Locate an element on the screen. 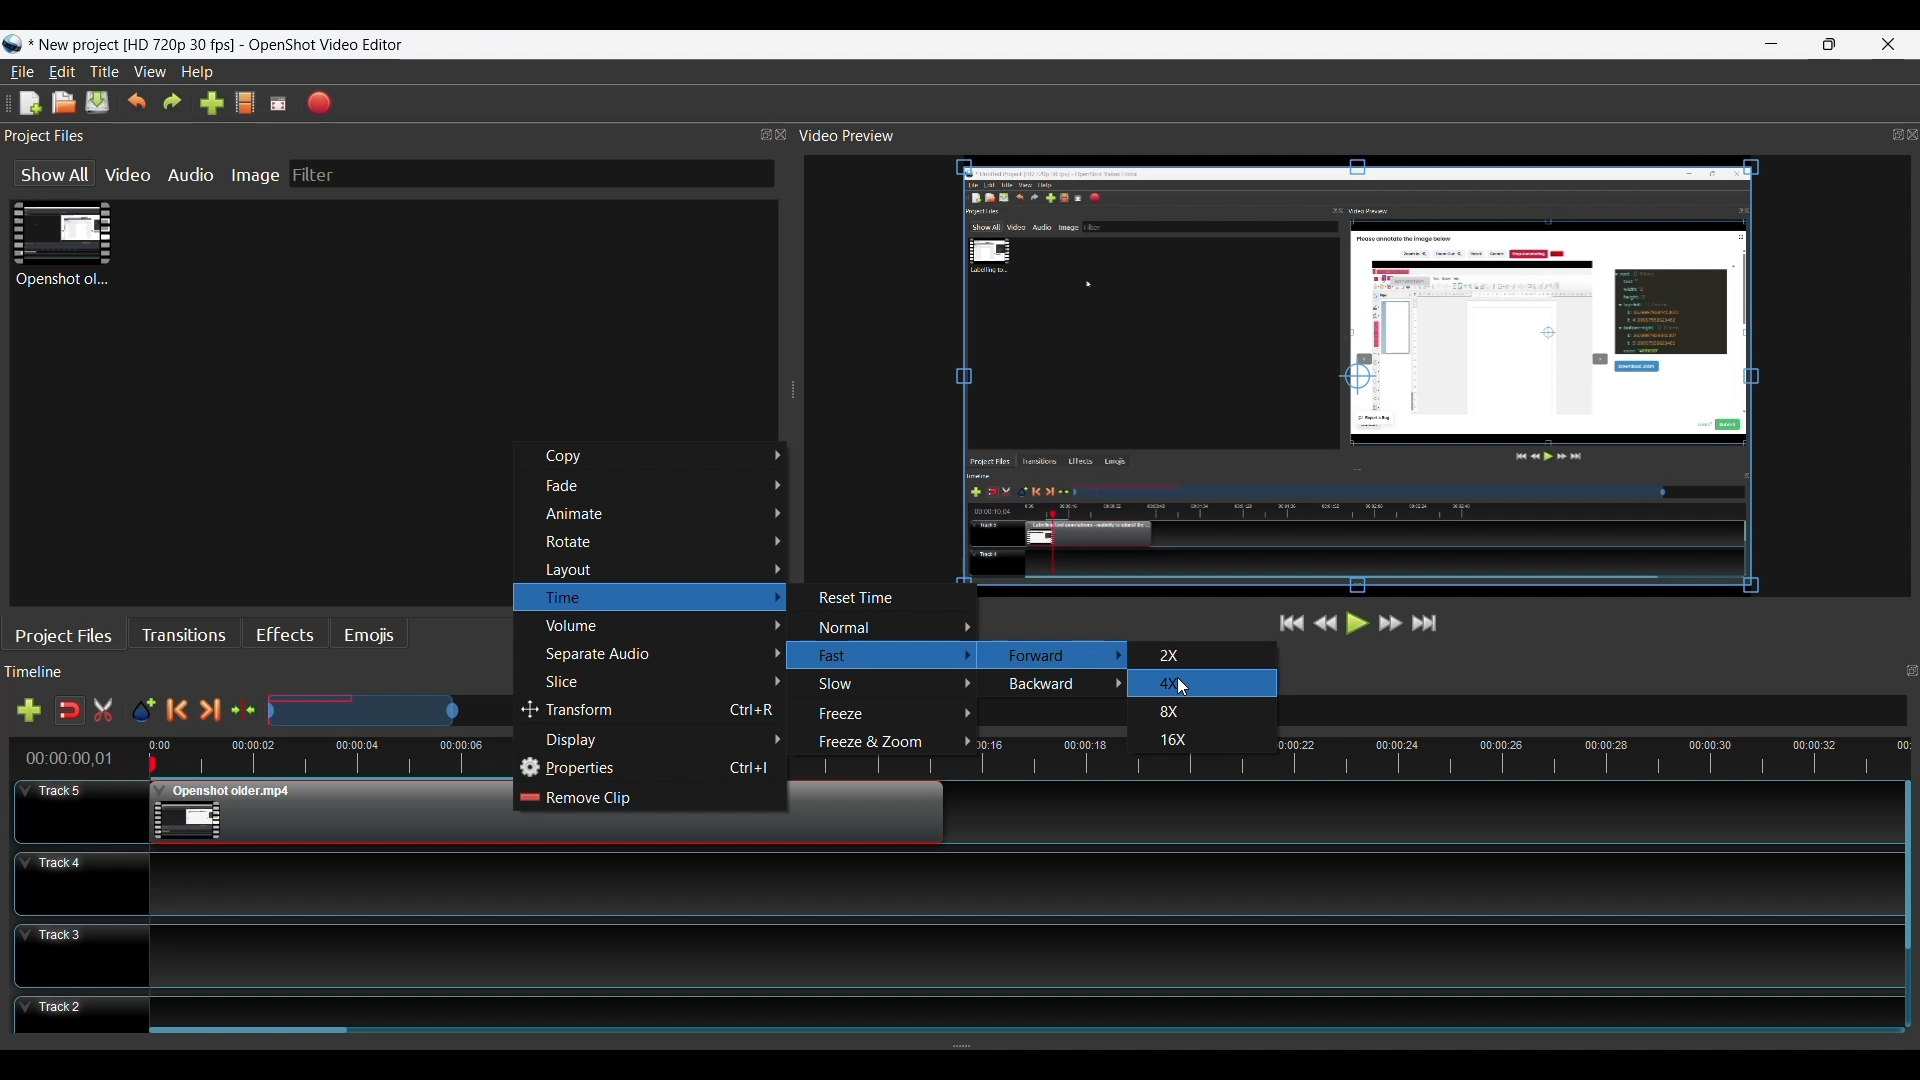  Export Video is located at coordinates (320, 103).